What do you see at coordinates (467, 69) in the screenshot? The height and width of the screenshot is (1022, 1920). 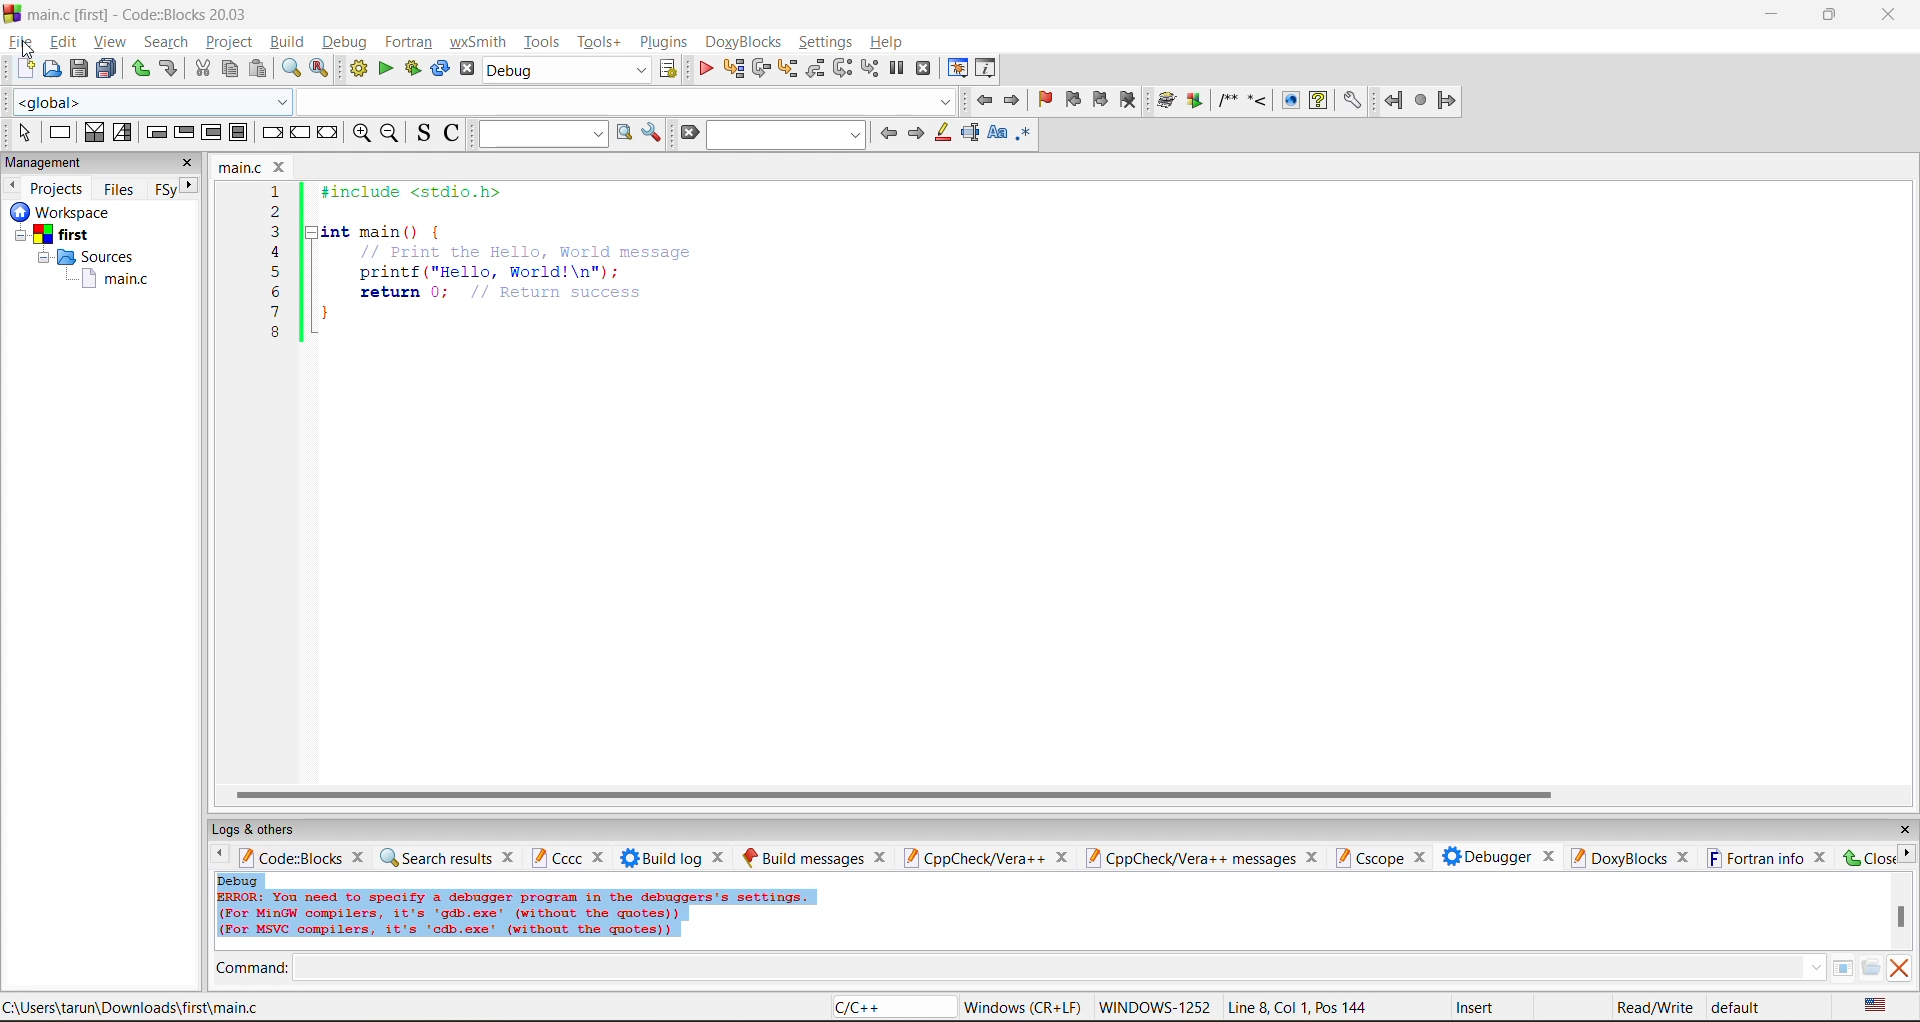 I see `abort` at bounding box center [467, 69].